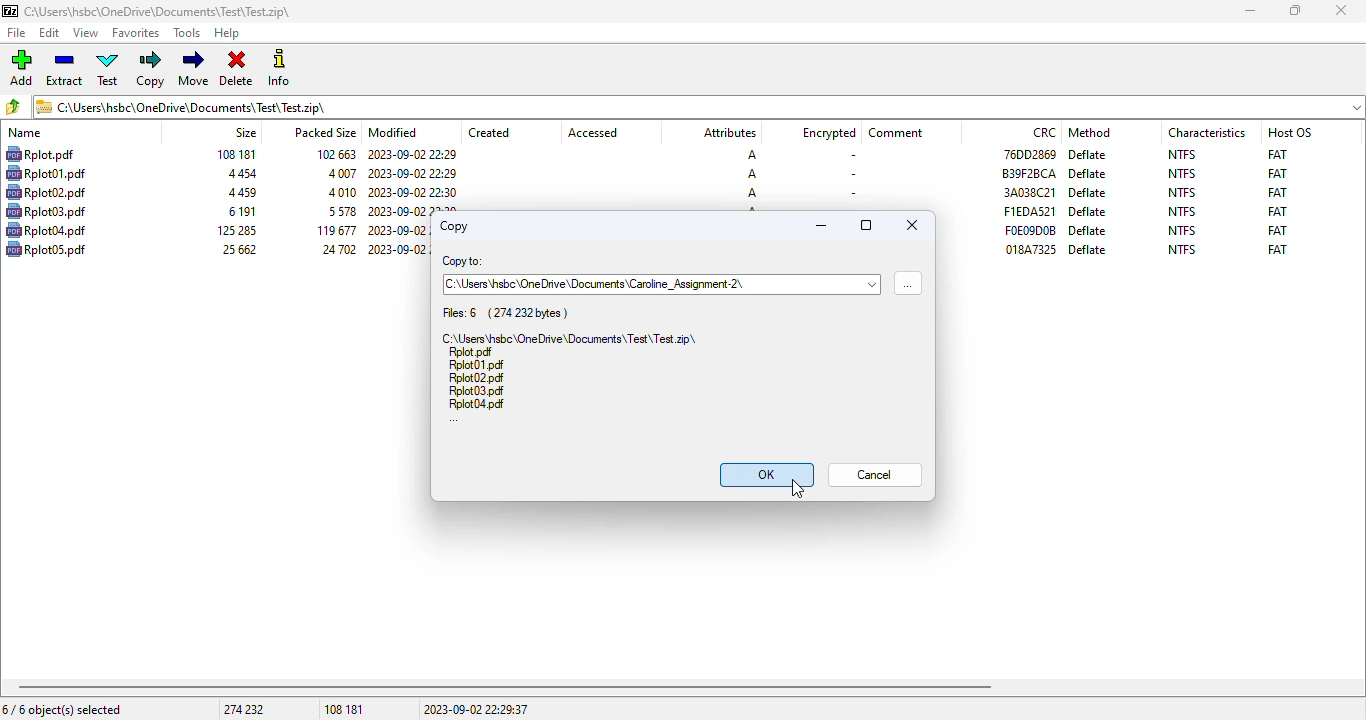 The image size is (1366, 720). What do you see at coordinates (50, 33) in the screenshot?
I see `edit` at bounding box center [50, 33].